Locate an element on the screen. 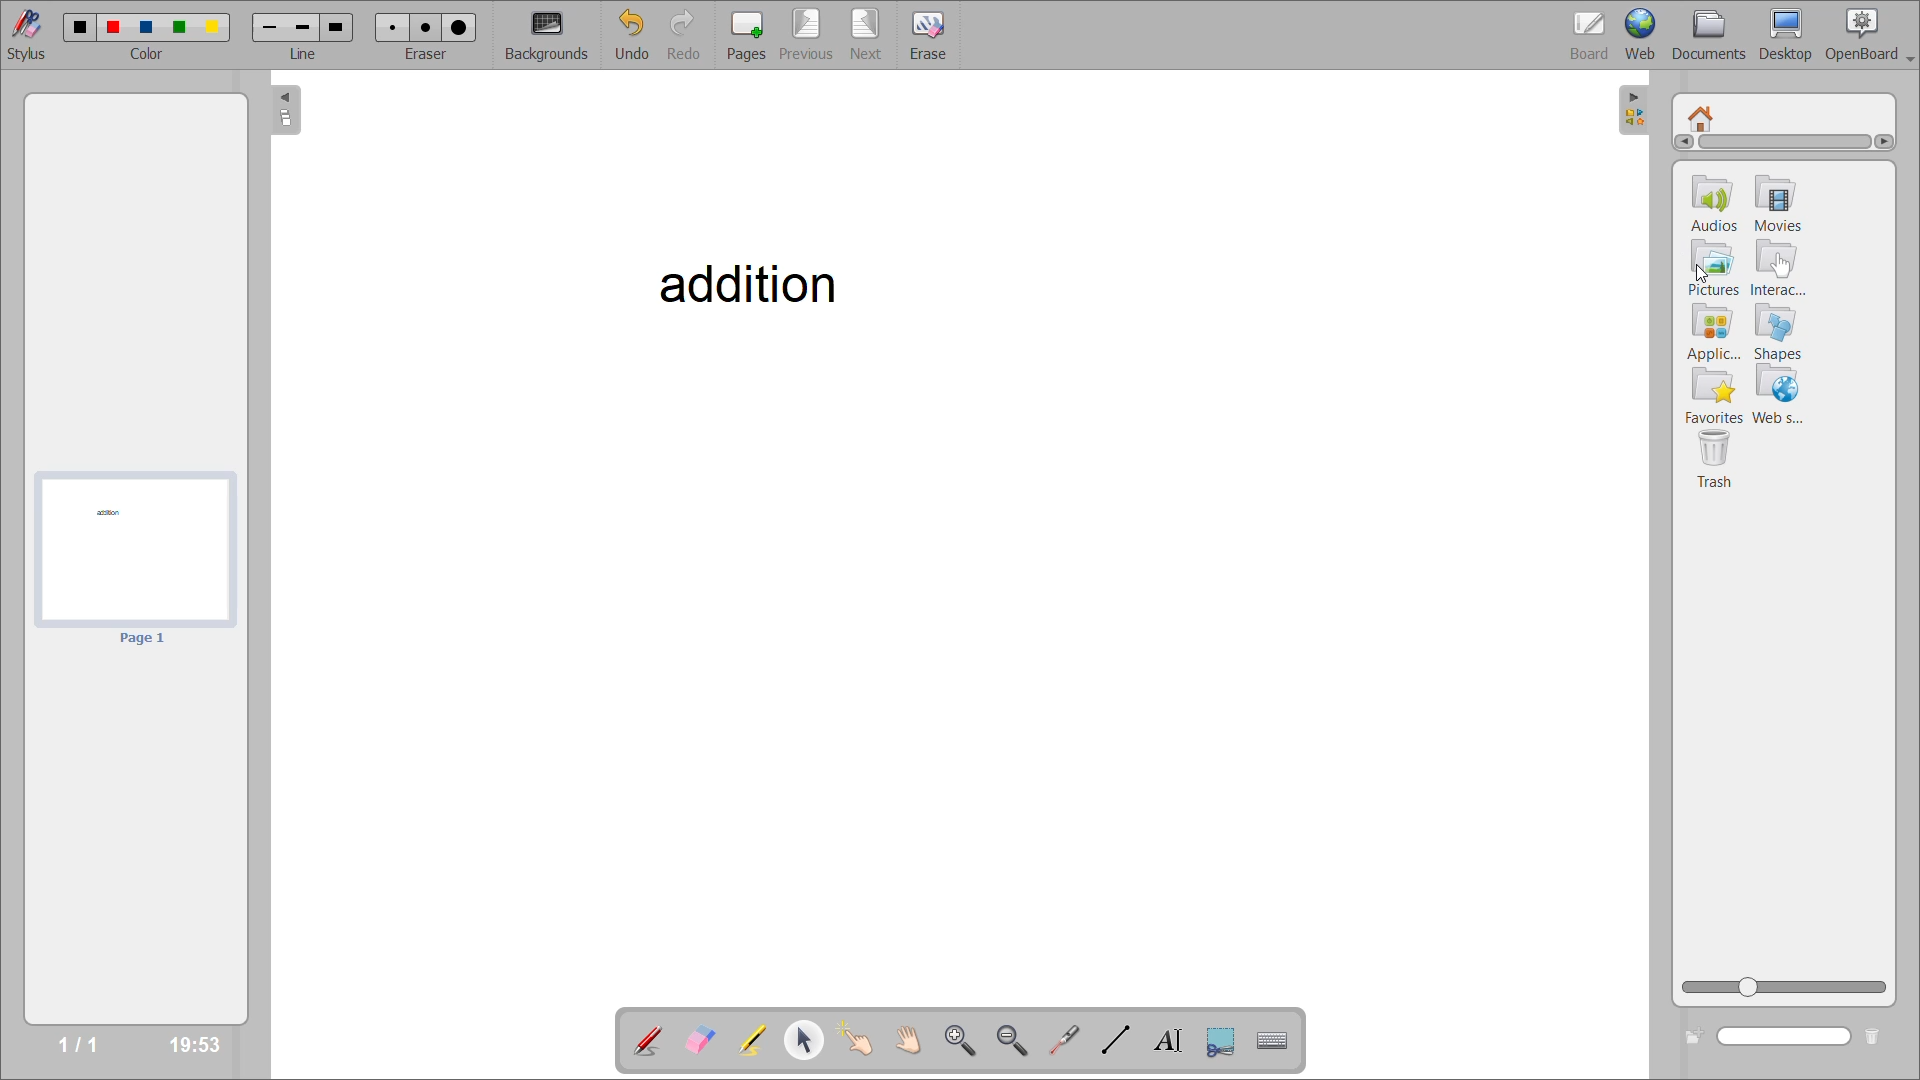 The width and height of the screenshot is (1920, 1080). page 1 preview is located at coordinates (133, 549).